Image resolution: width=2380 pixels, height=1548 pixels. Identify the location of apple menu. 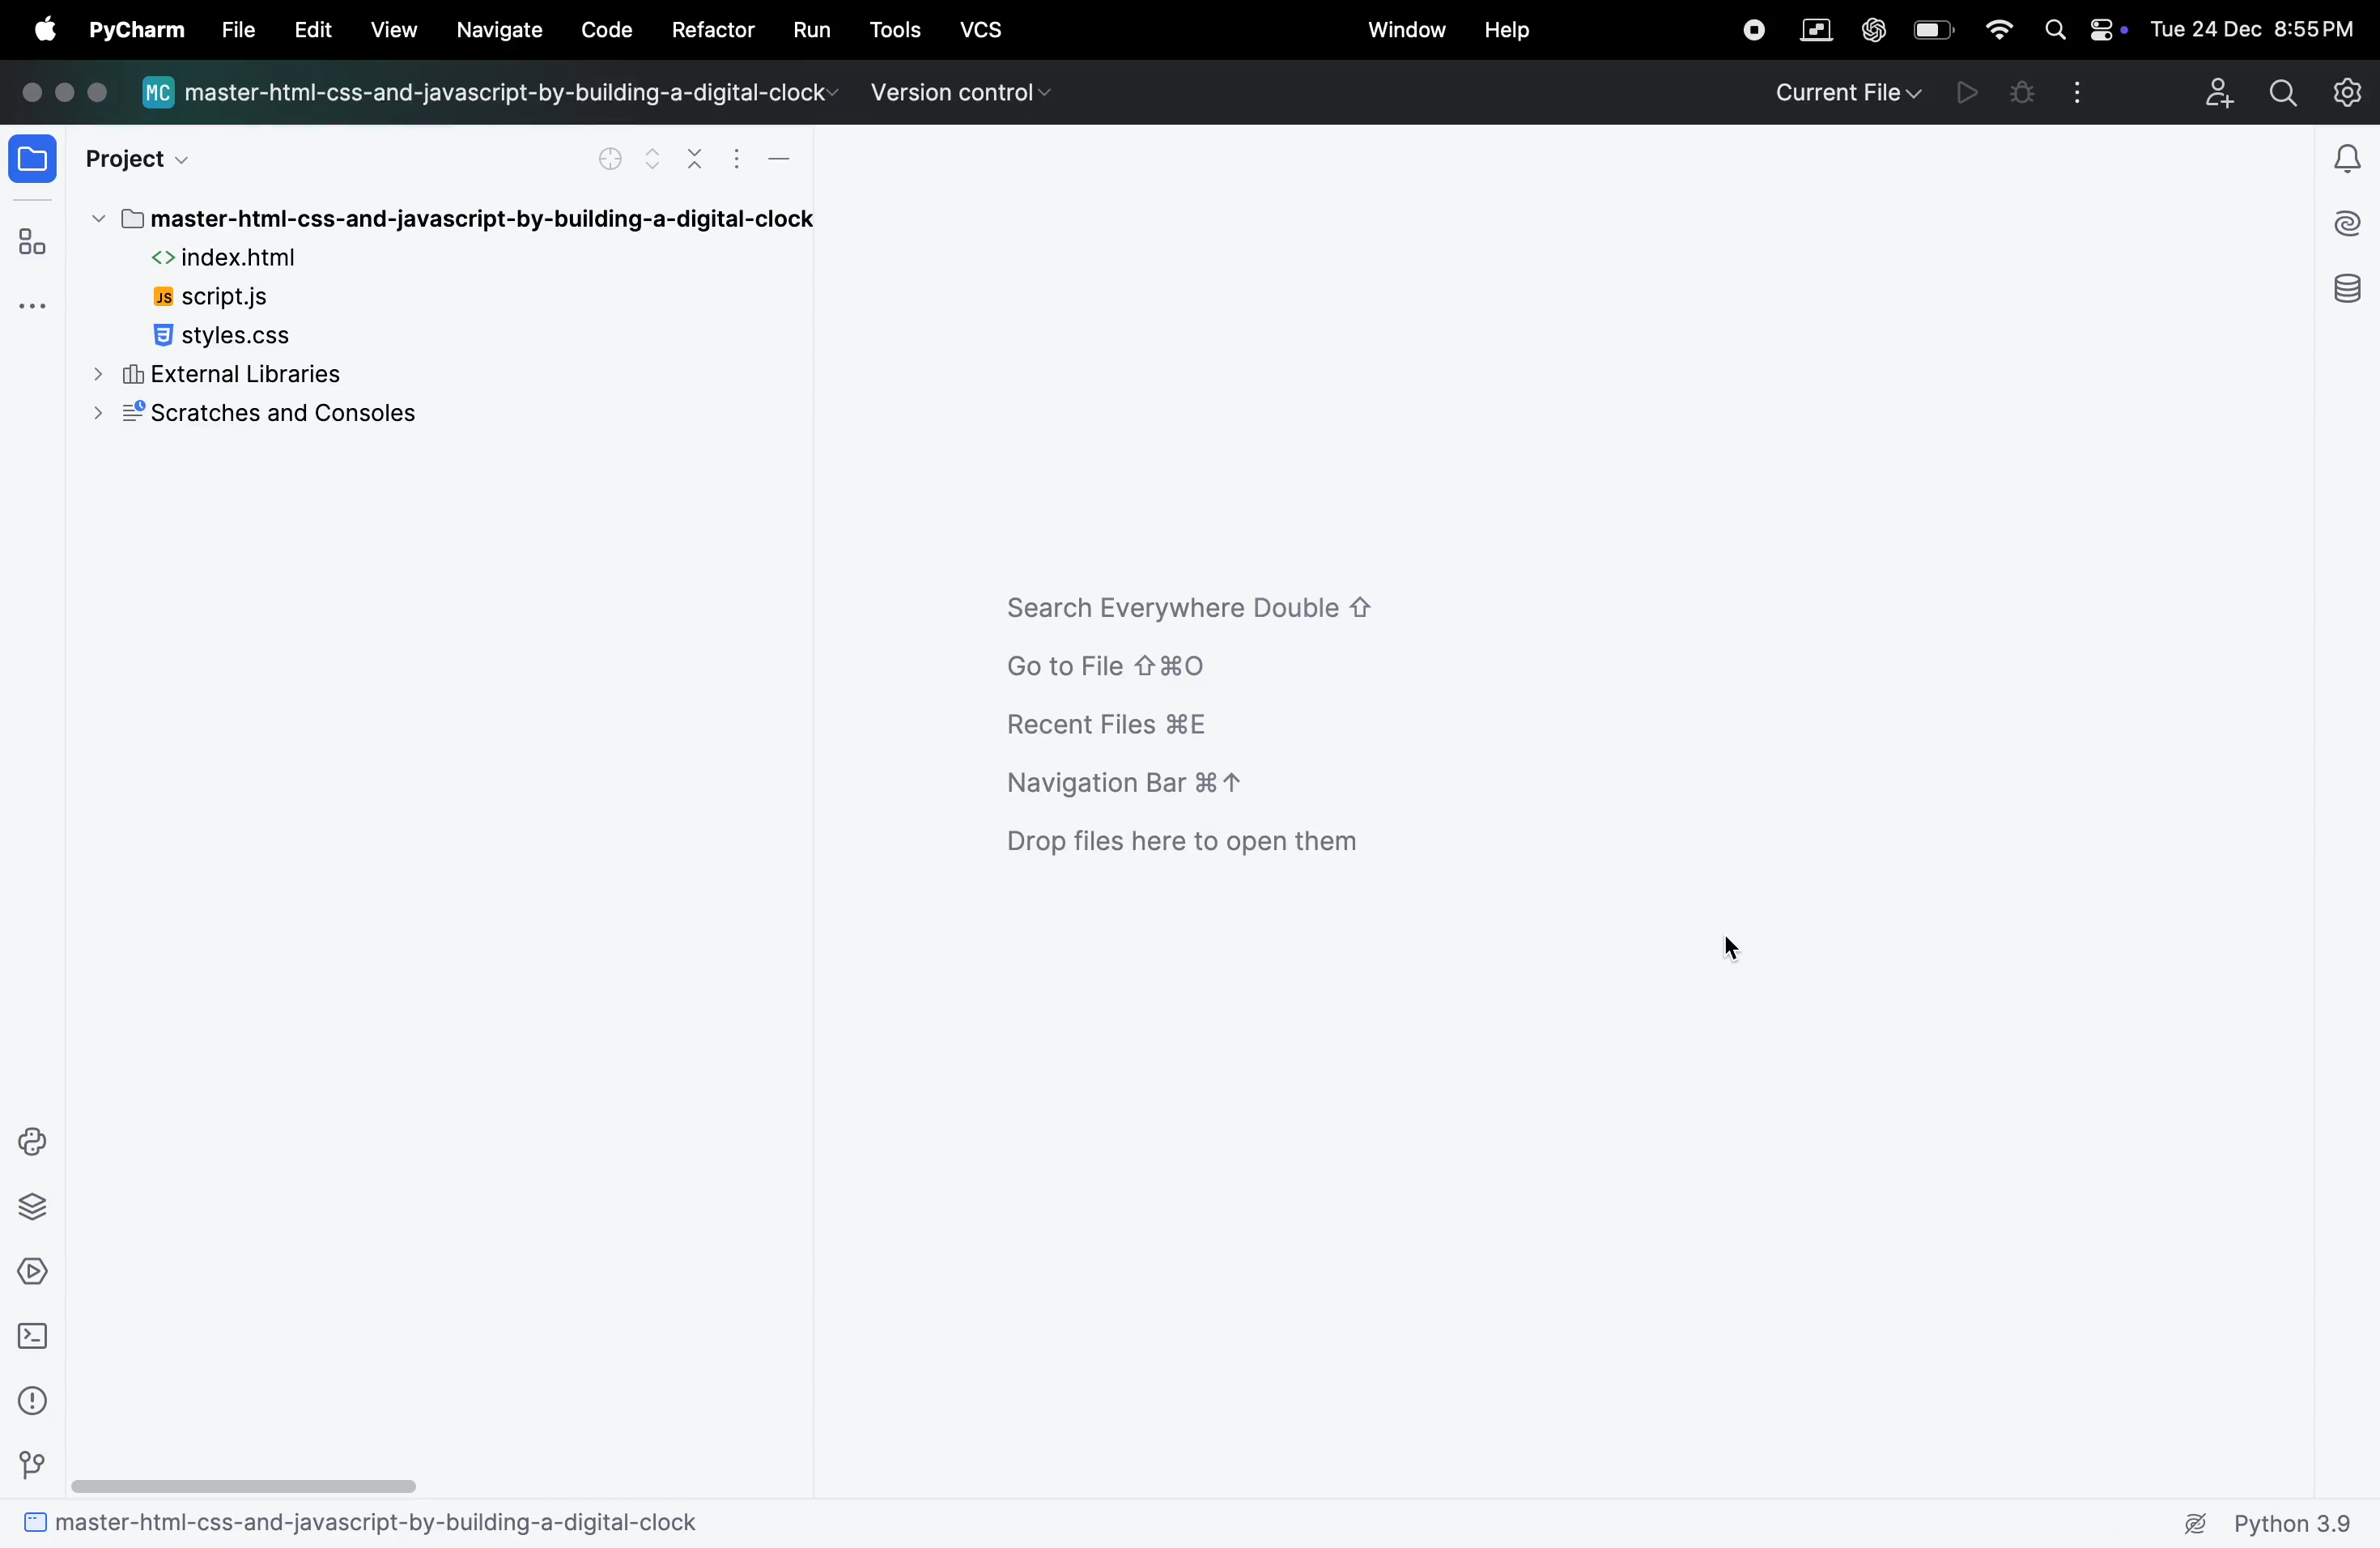
(39, 31).